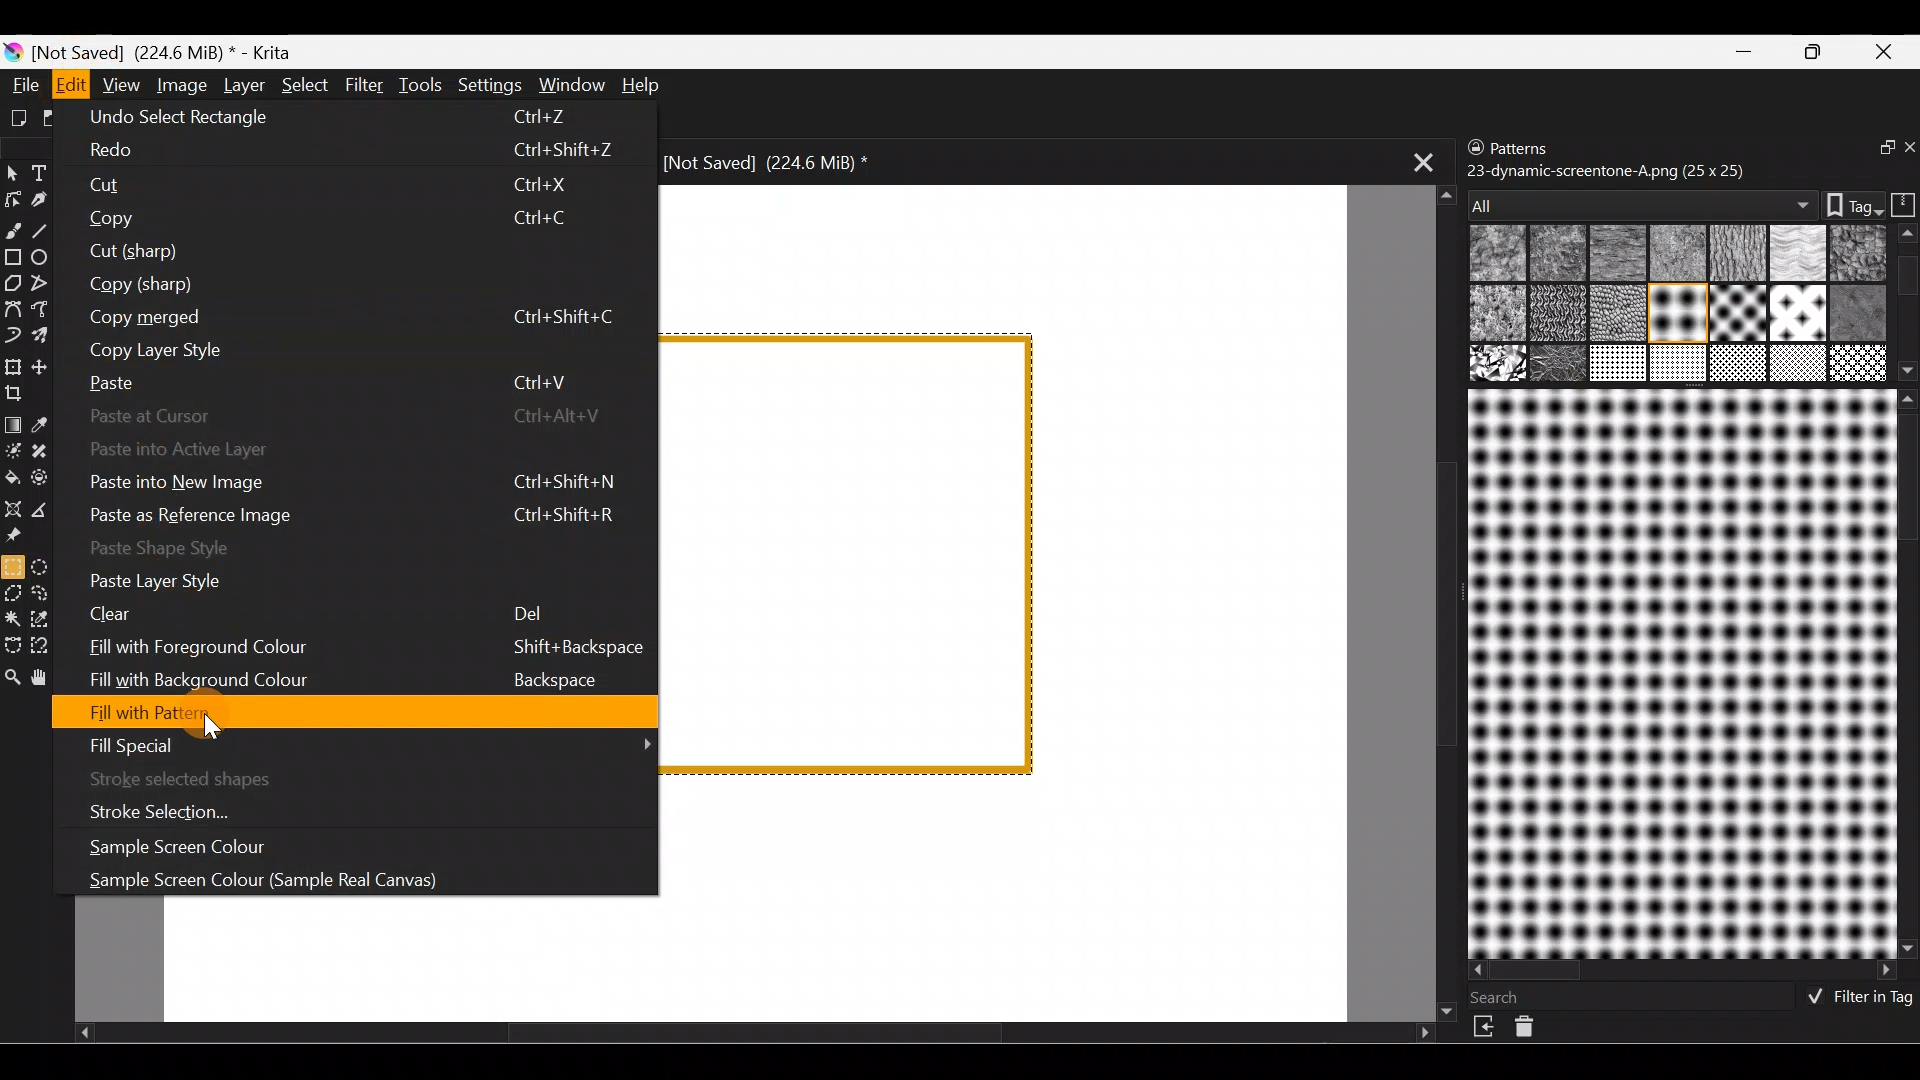  Describe the element at coordinates (13, 477) in the screenshot. I see `Fill a contiguous area of colour with colour` at that location.